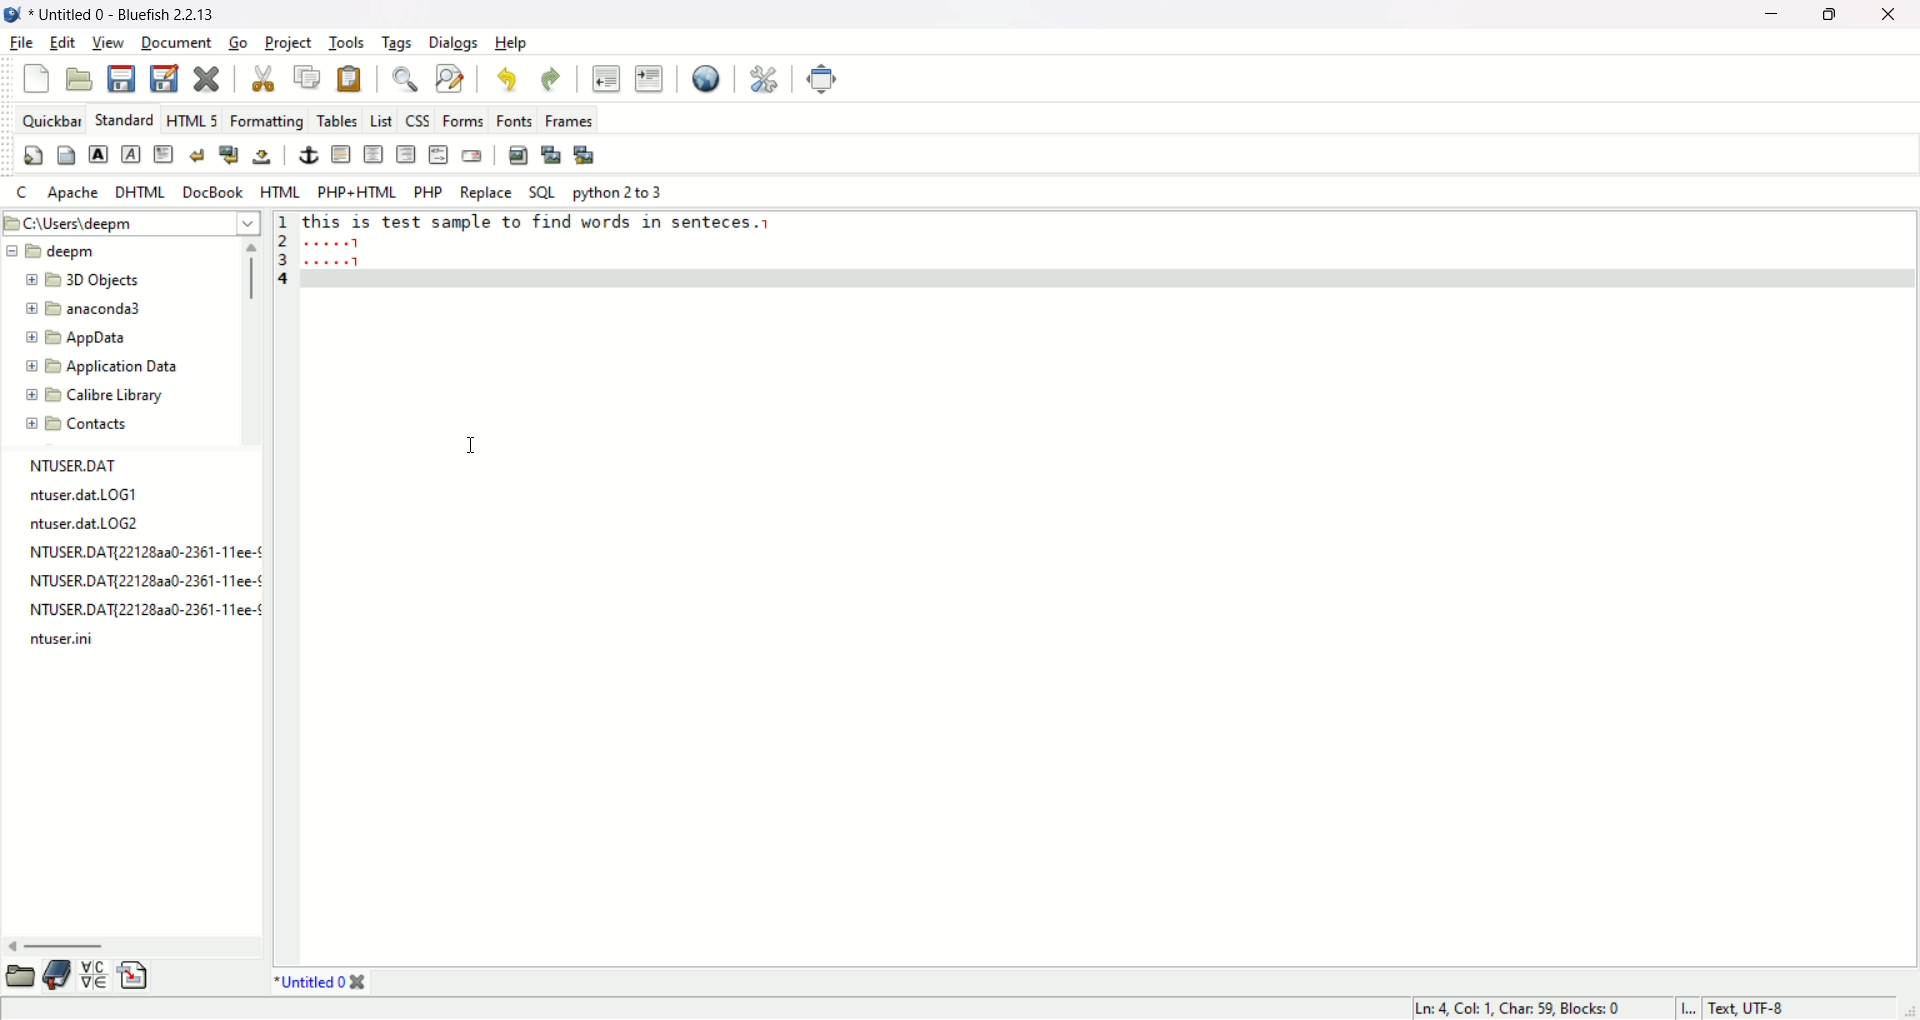  What do you see at coordinates (123, 281) in the screenshot?
I see `3D Objects` at bounding box center [123, 281].